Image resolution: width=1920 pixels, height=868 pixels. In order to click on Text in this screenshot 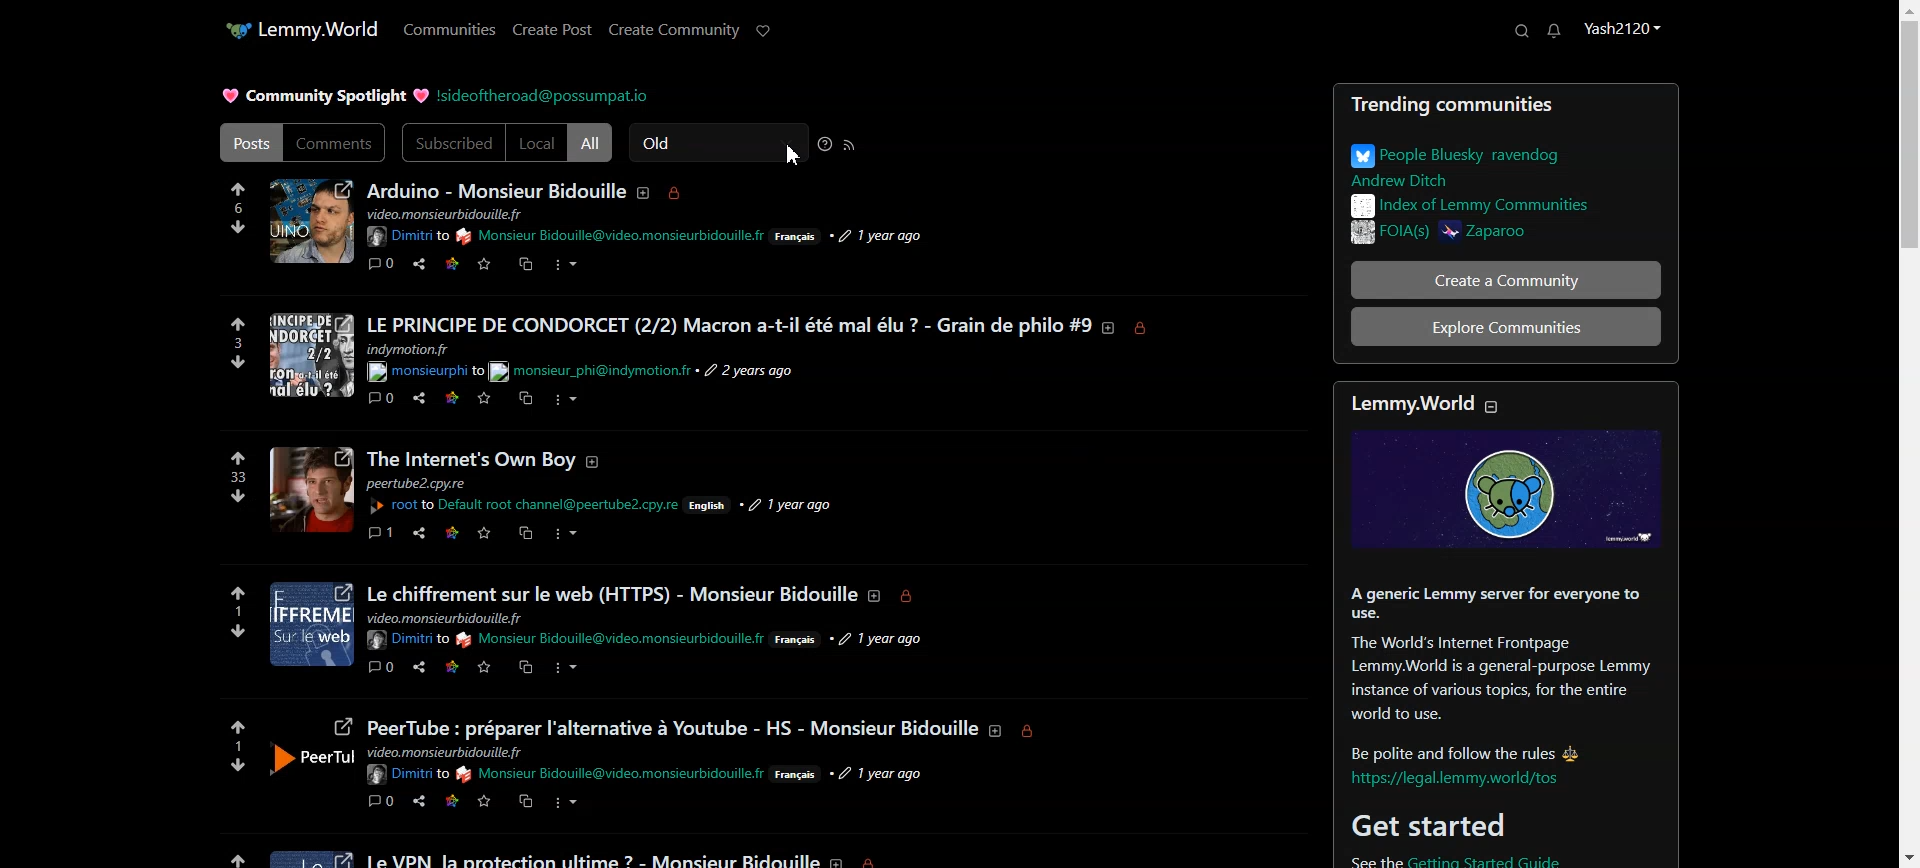, I will do `click(495, 190)`.